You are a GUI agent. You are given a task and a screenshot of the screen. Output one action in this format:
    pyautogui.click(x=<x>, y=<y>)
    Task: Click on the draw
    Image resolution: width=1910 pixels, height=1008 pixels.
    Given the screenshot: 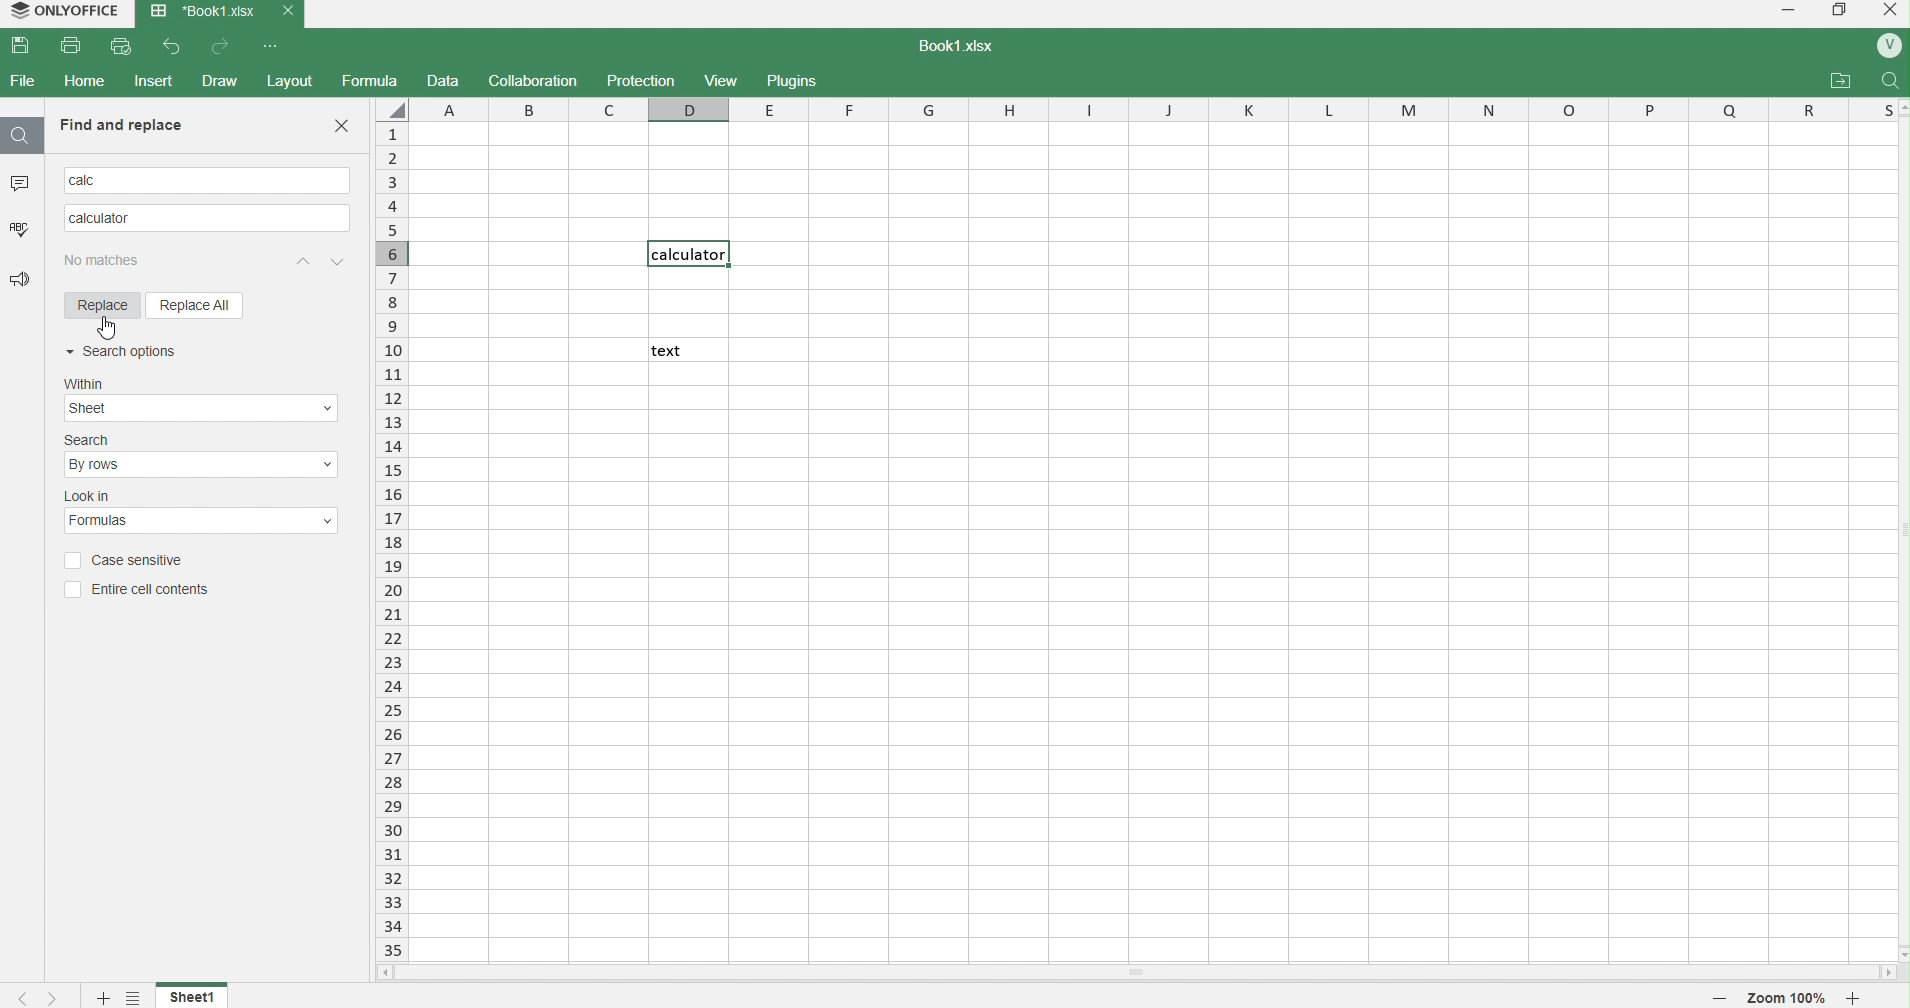 What is the action you would take?
    pyautogui.click(x=224, y=81)
    